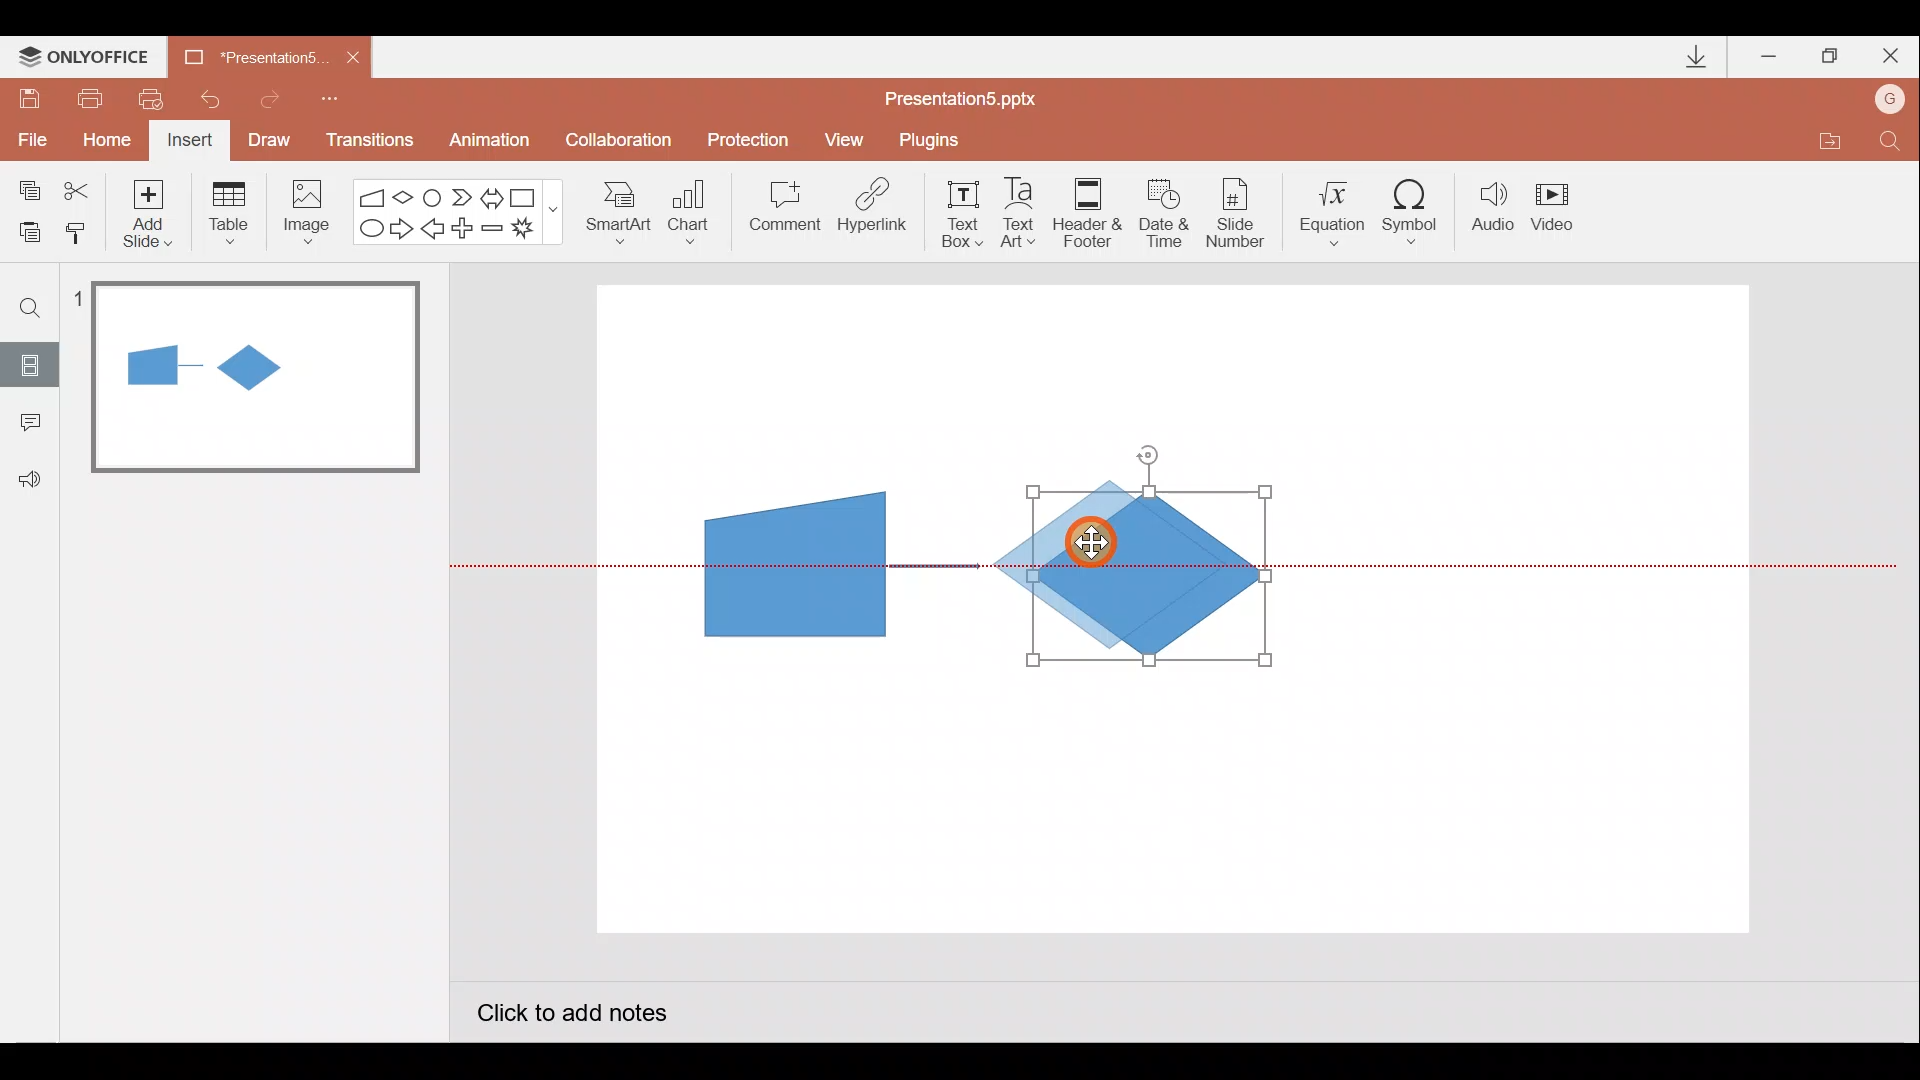 This screenshot has width=1920, height=1080. What do you see at coordinates (1241, 213) in the screenshot?
I see `Slide number` at bounding box center [1241, 213].